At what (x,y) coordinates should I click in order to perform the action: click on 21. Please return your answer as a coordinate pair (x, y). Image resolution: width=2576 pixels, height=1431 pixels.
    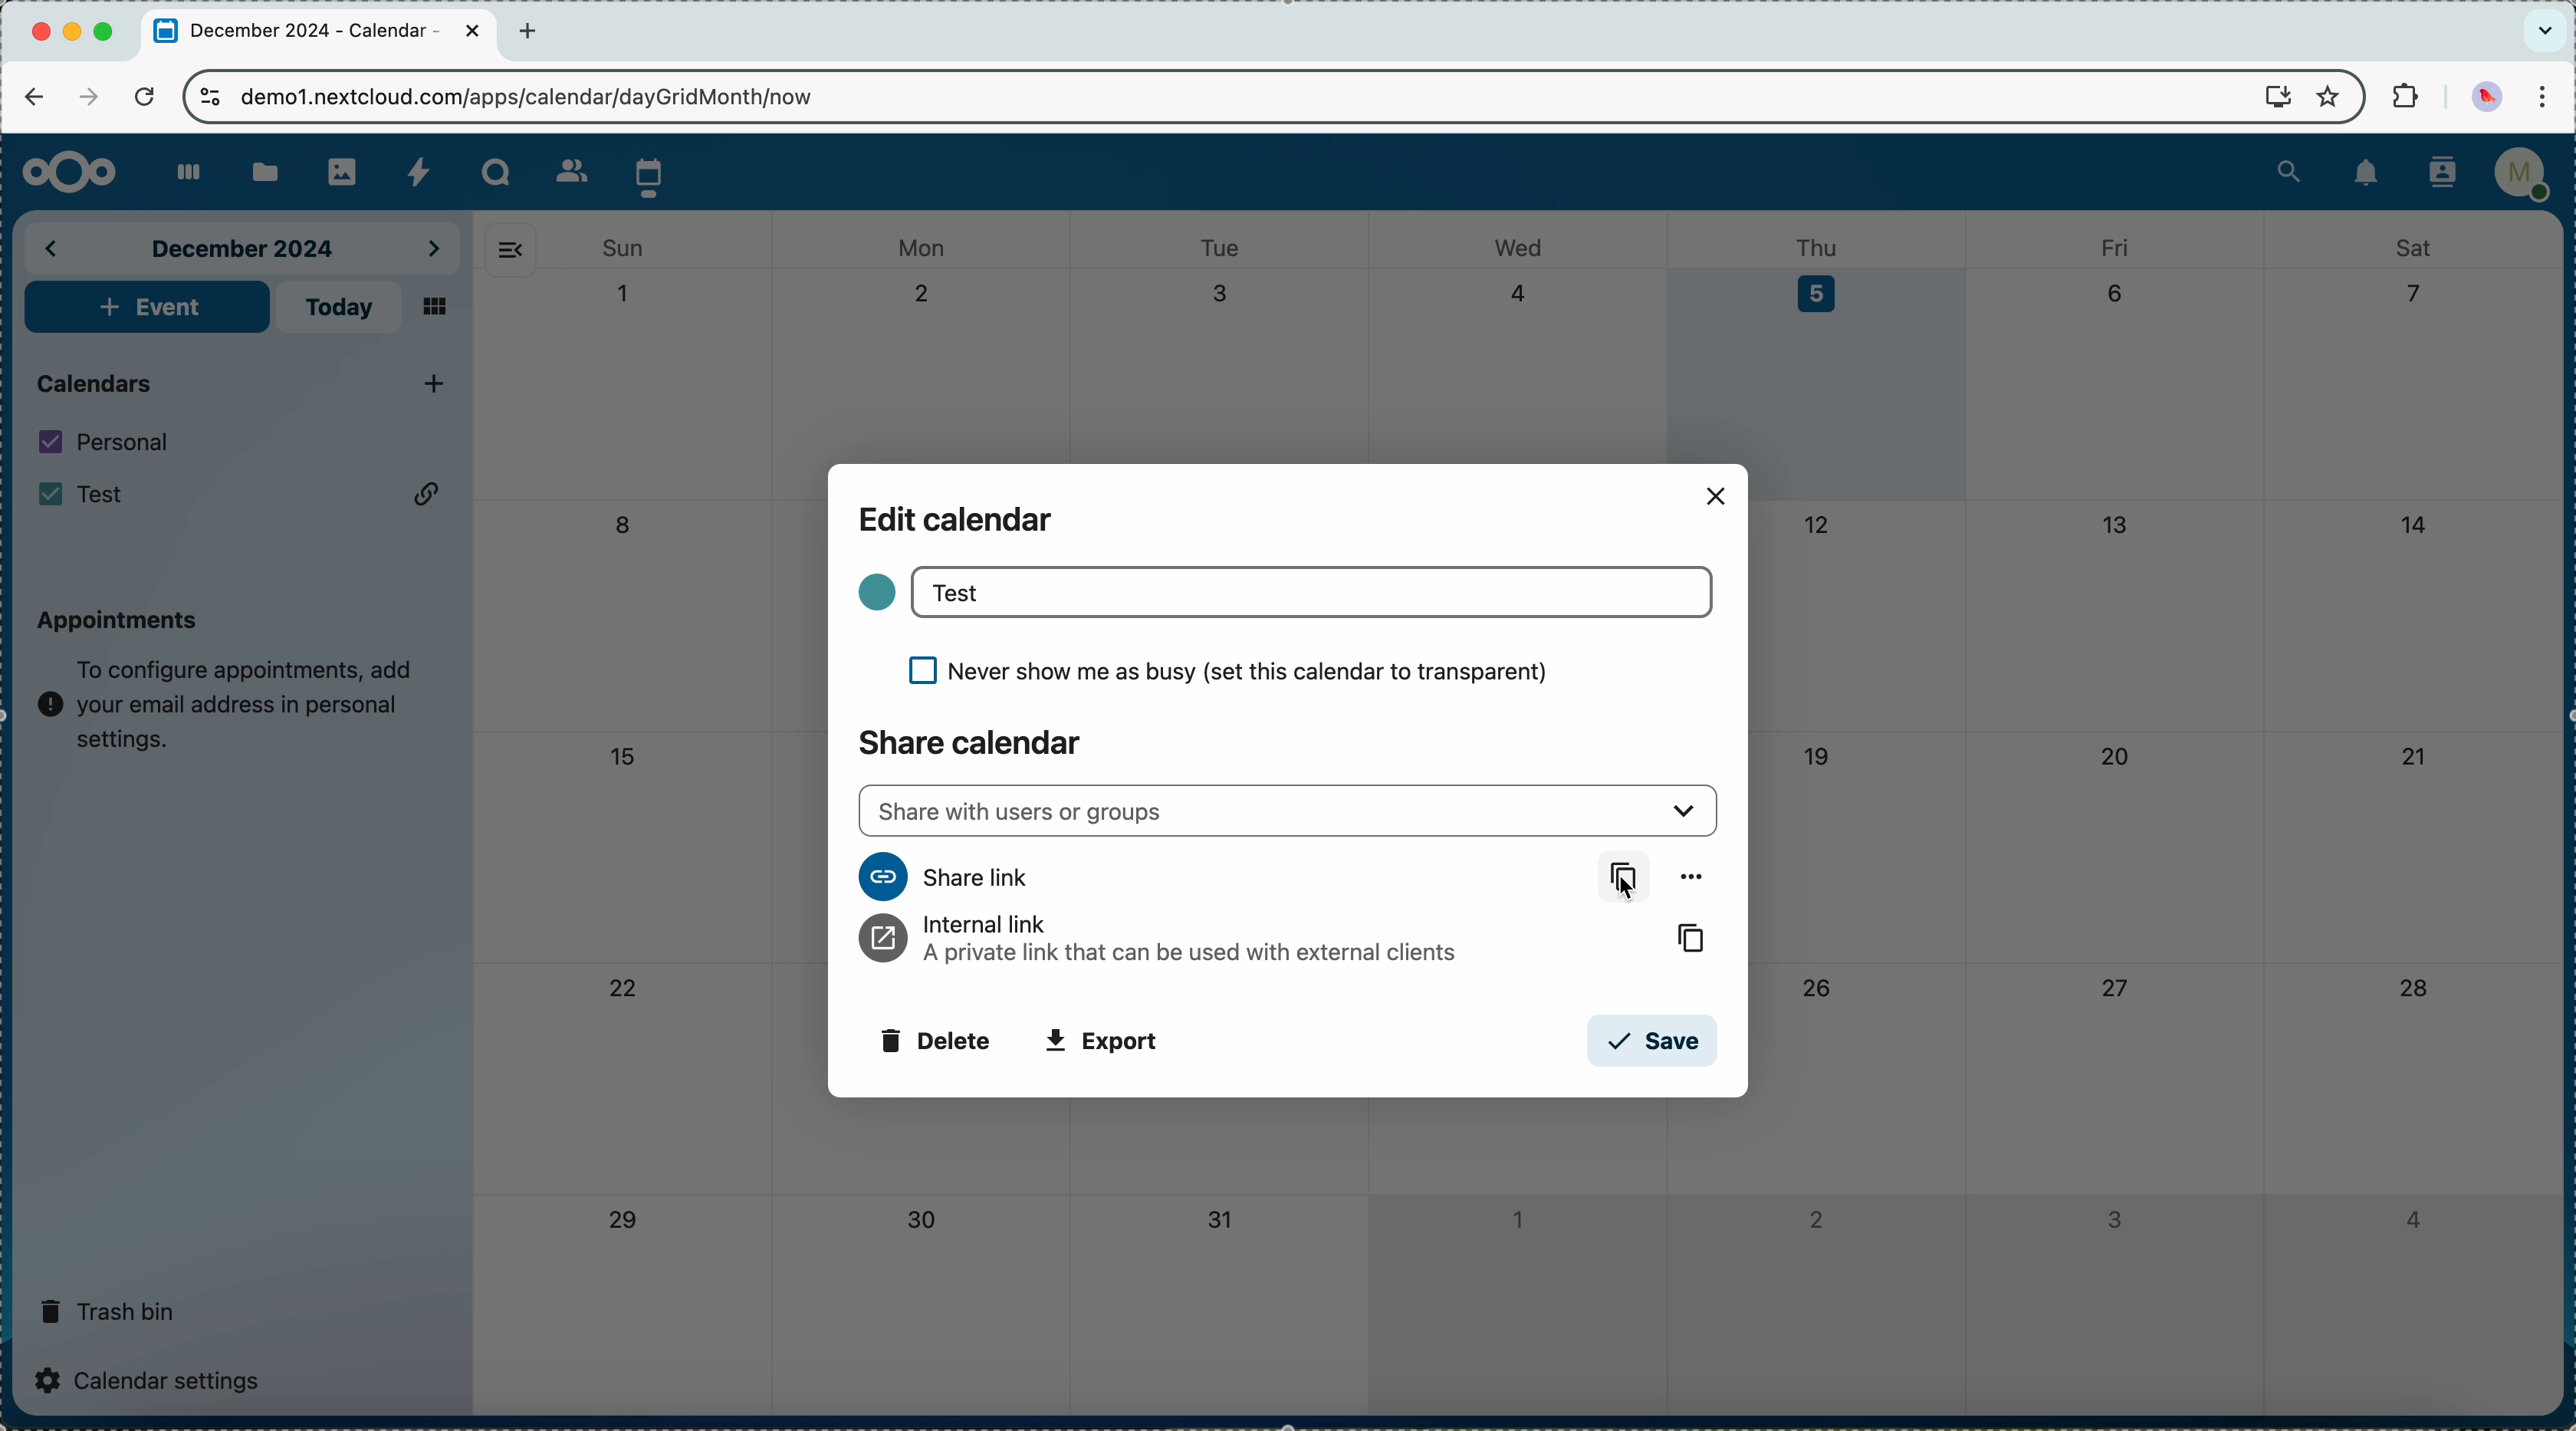
    Looking at the image, I should click on (2413, 756).